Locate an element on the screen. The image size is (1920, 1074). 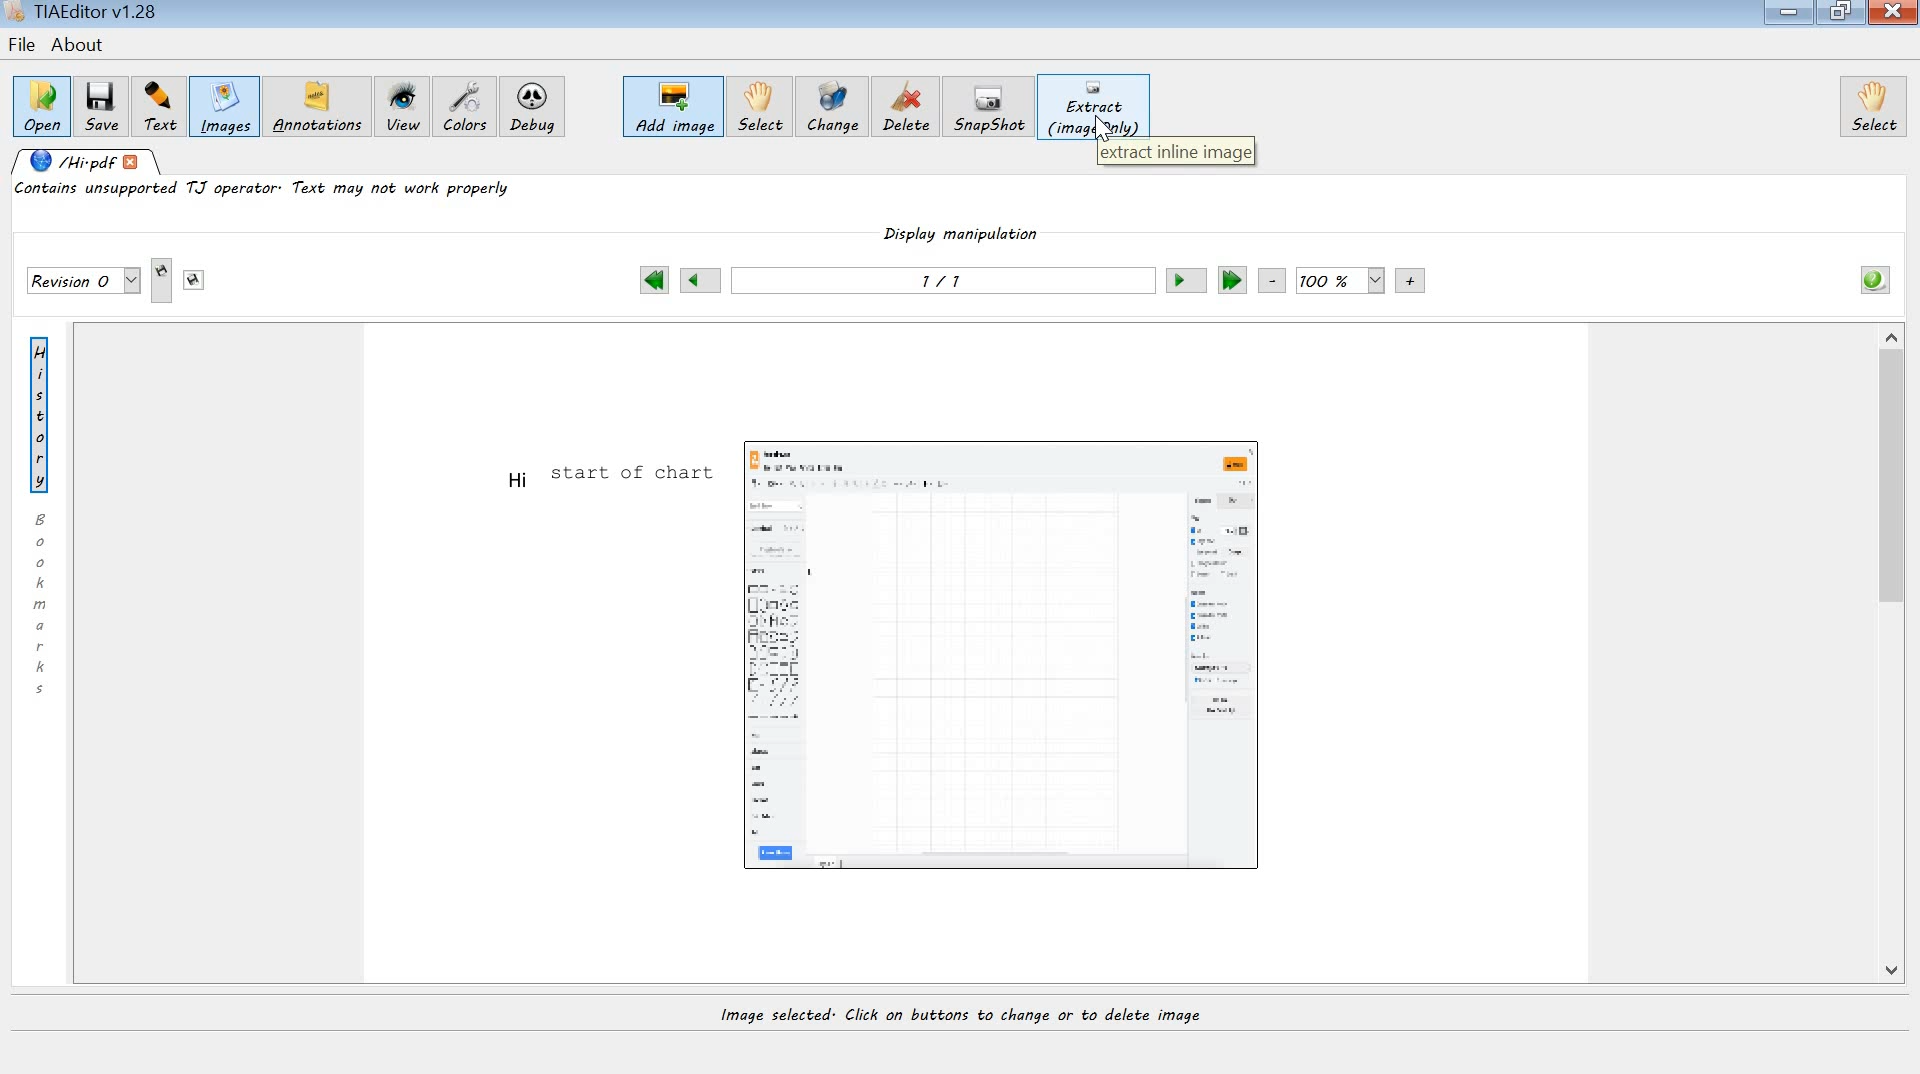
add image is located at coordinates (674, 109).